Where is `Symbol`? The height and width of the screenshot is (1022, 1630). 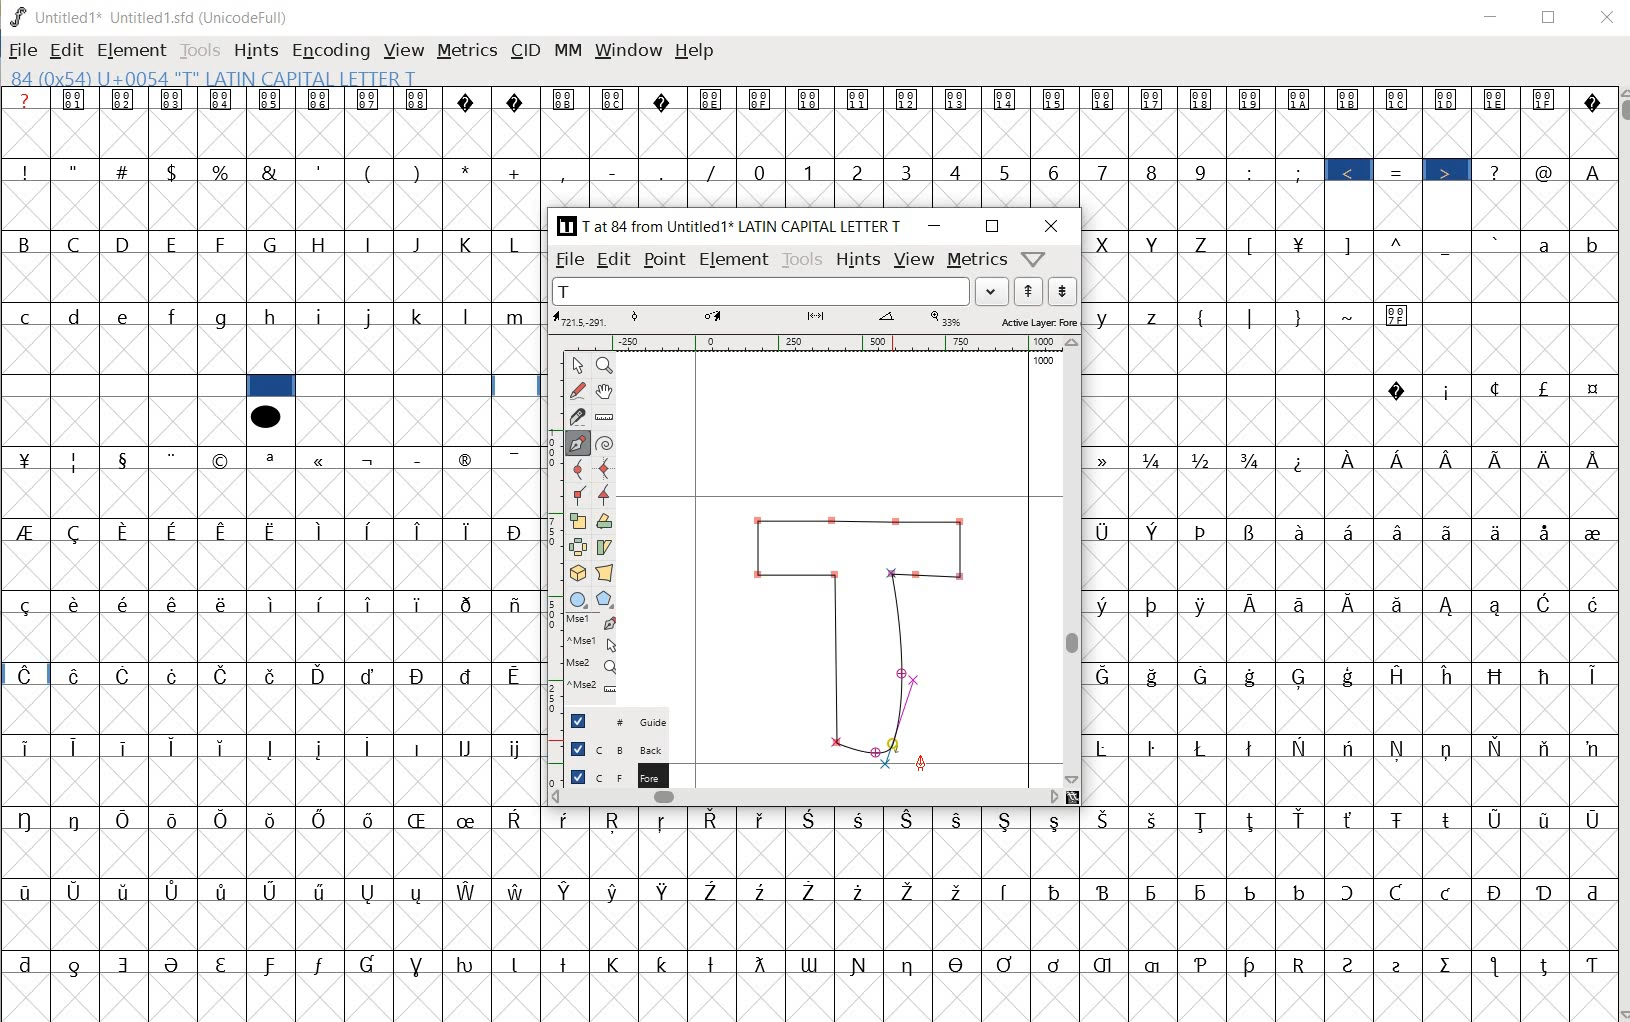 Symbol is located at coordinates (370, 531).